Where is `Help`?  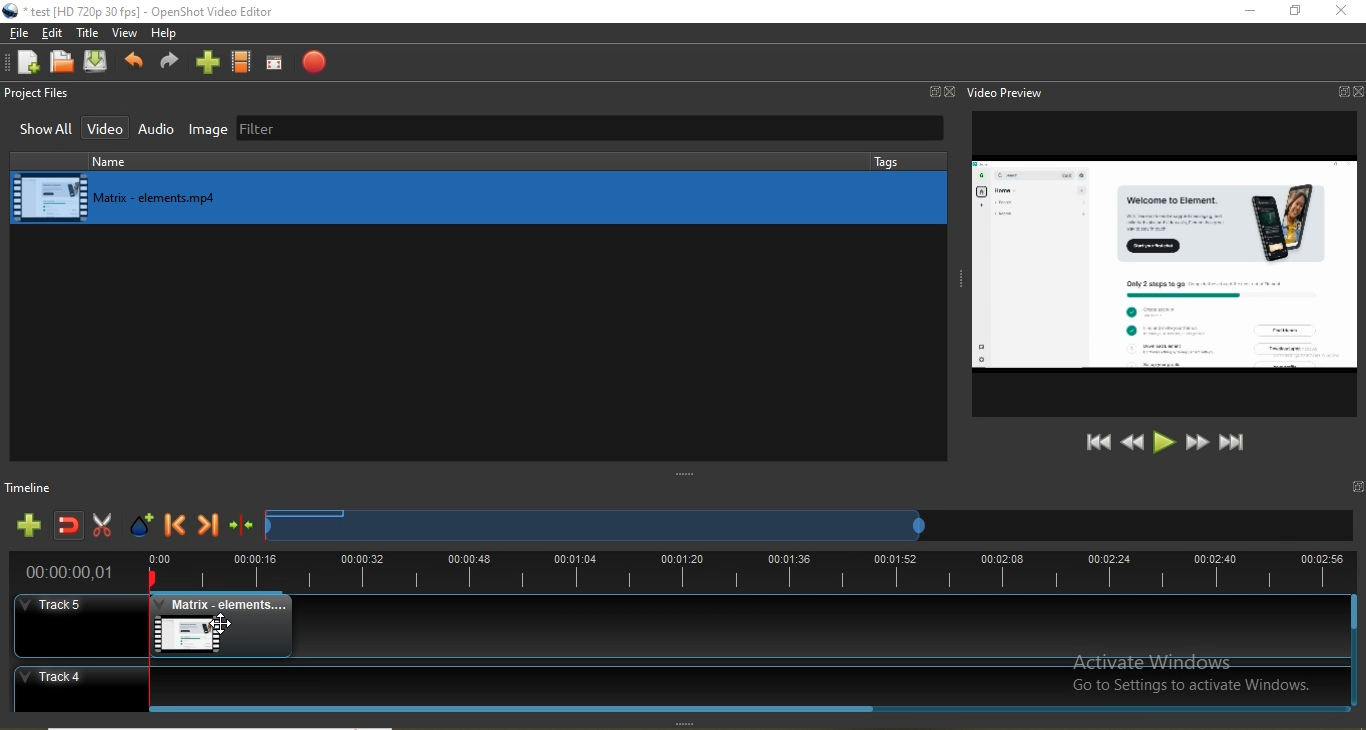 Help is located at coordinates (167, 35).